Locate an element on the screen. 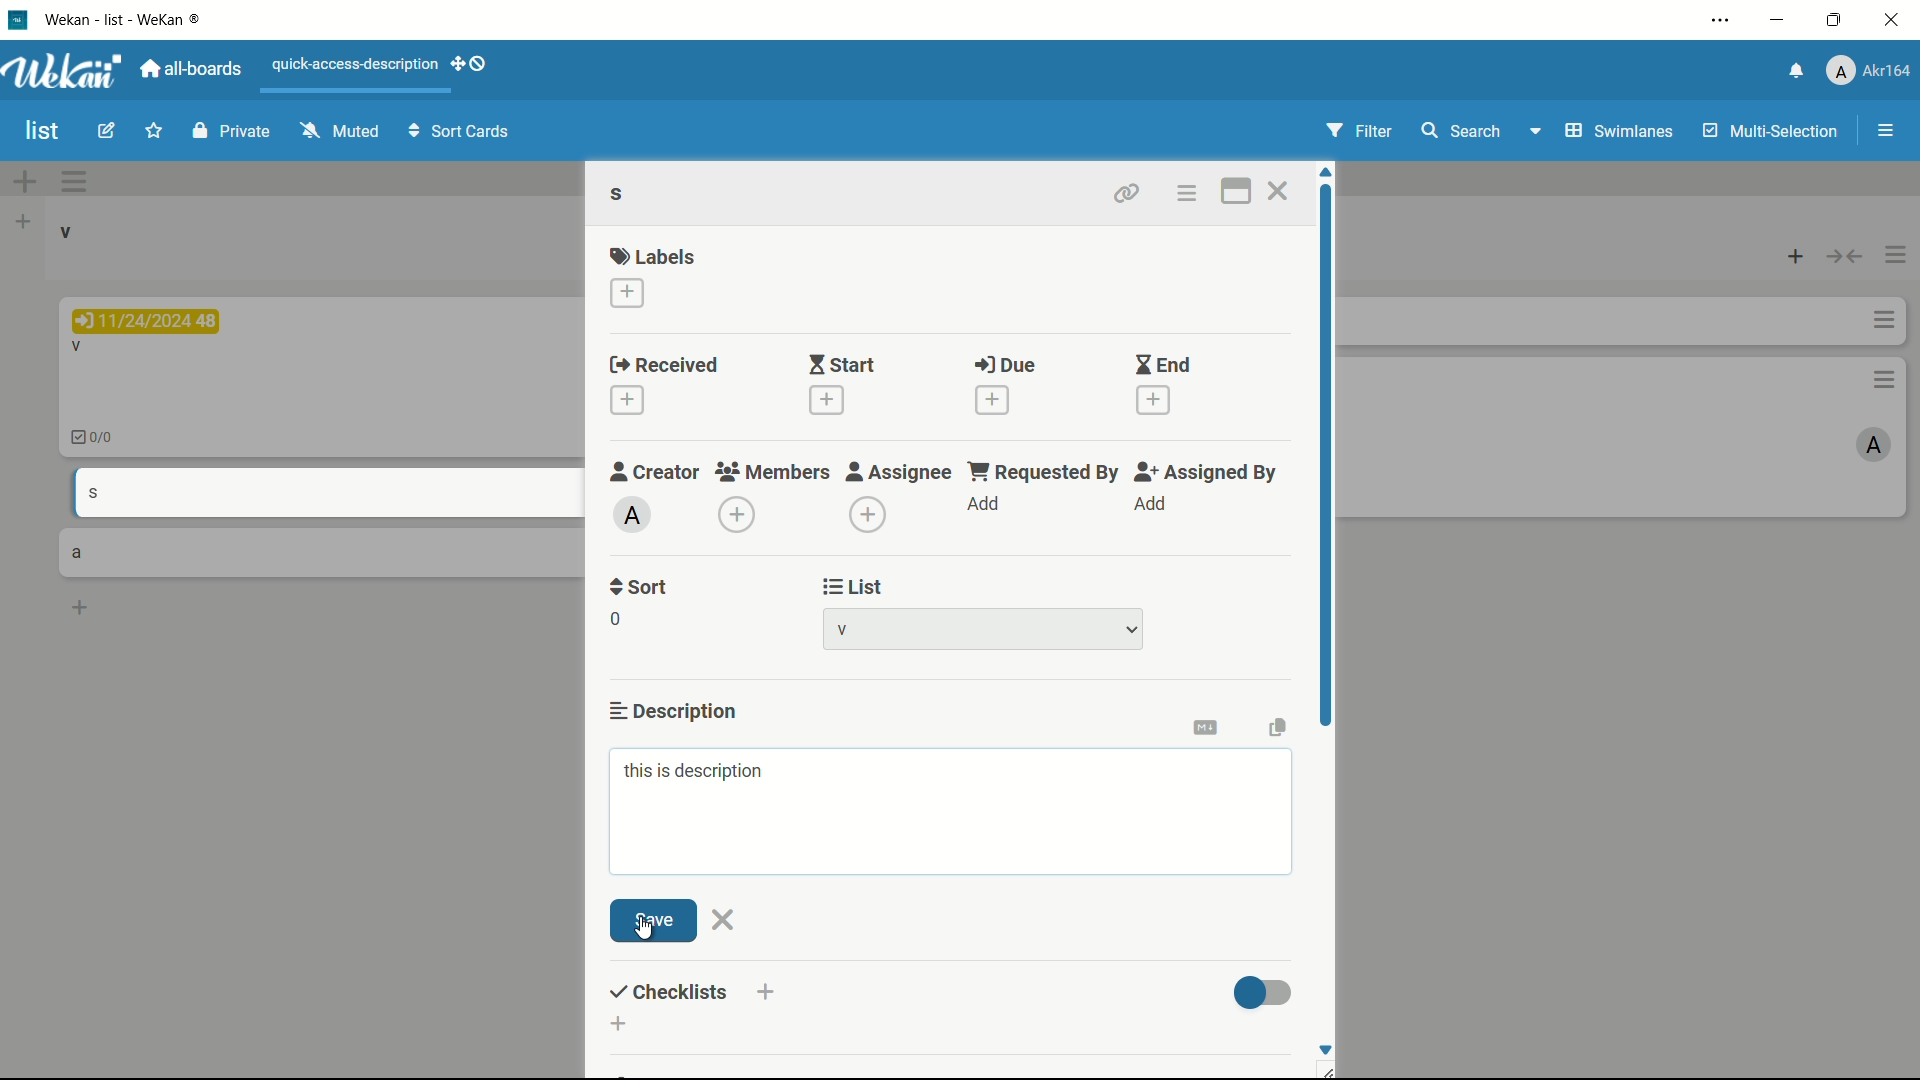 This screenshot has width=1920, height=1080. labels is located at coordinates (656, 256).